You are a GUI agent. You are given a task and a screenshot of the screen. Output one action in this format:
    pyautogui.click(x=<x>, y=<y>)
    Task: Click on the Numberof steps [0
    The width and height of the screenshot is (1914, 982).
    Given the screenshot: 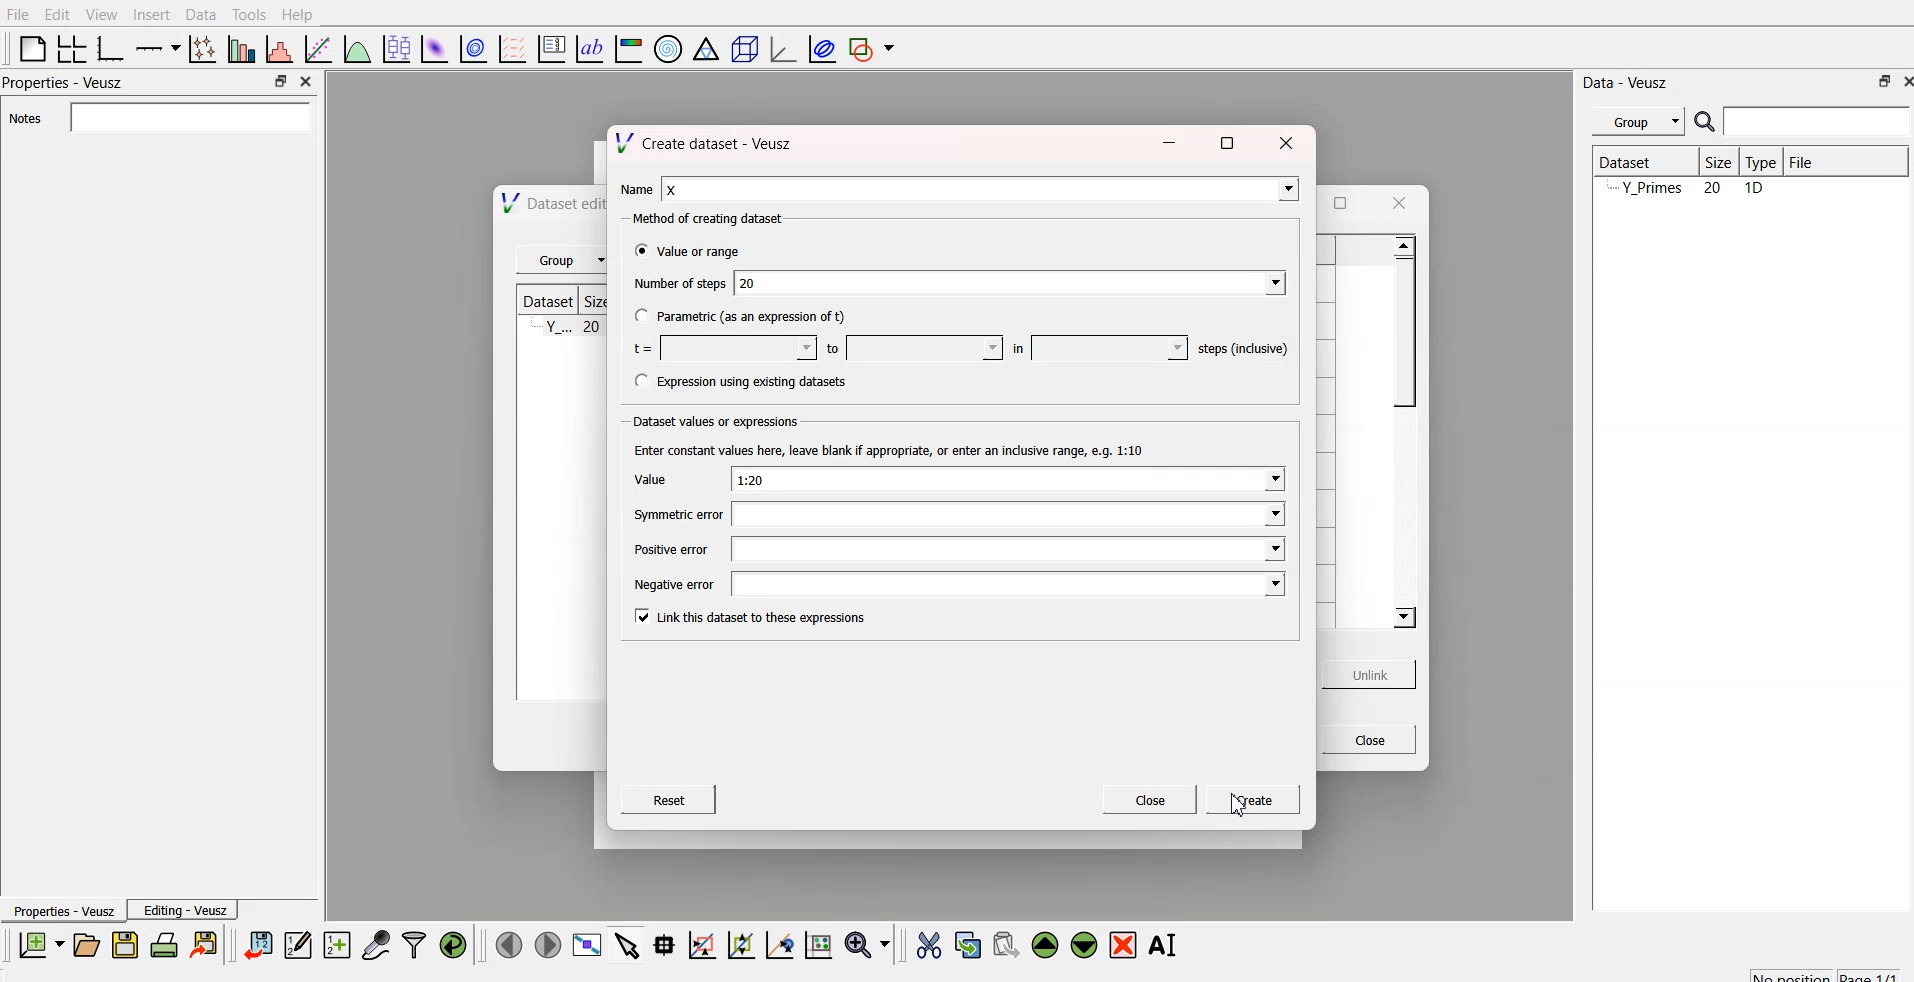 What is the action you would take?
    pyautogui.click(x=962, y=281)
    